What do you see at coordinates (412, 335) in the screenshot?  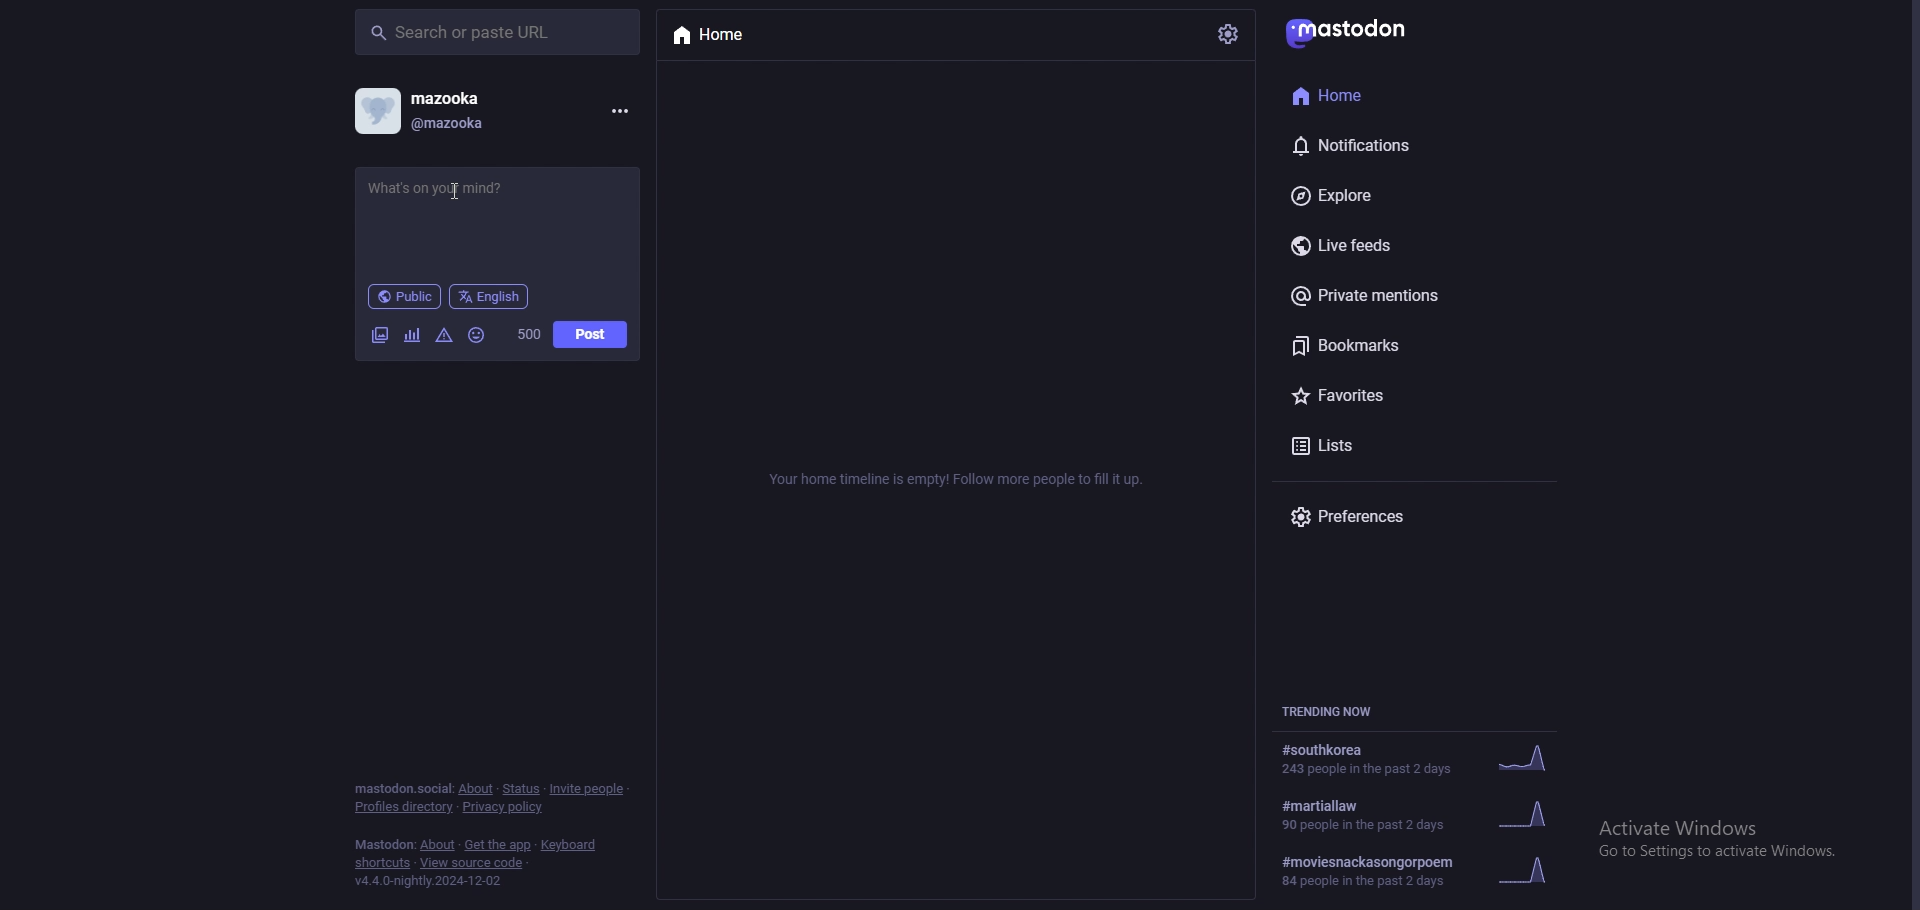 I see `poll` at bounding box center [412, 335].